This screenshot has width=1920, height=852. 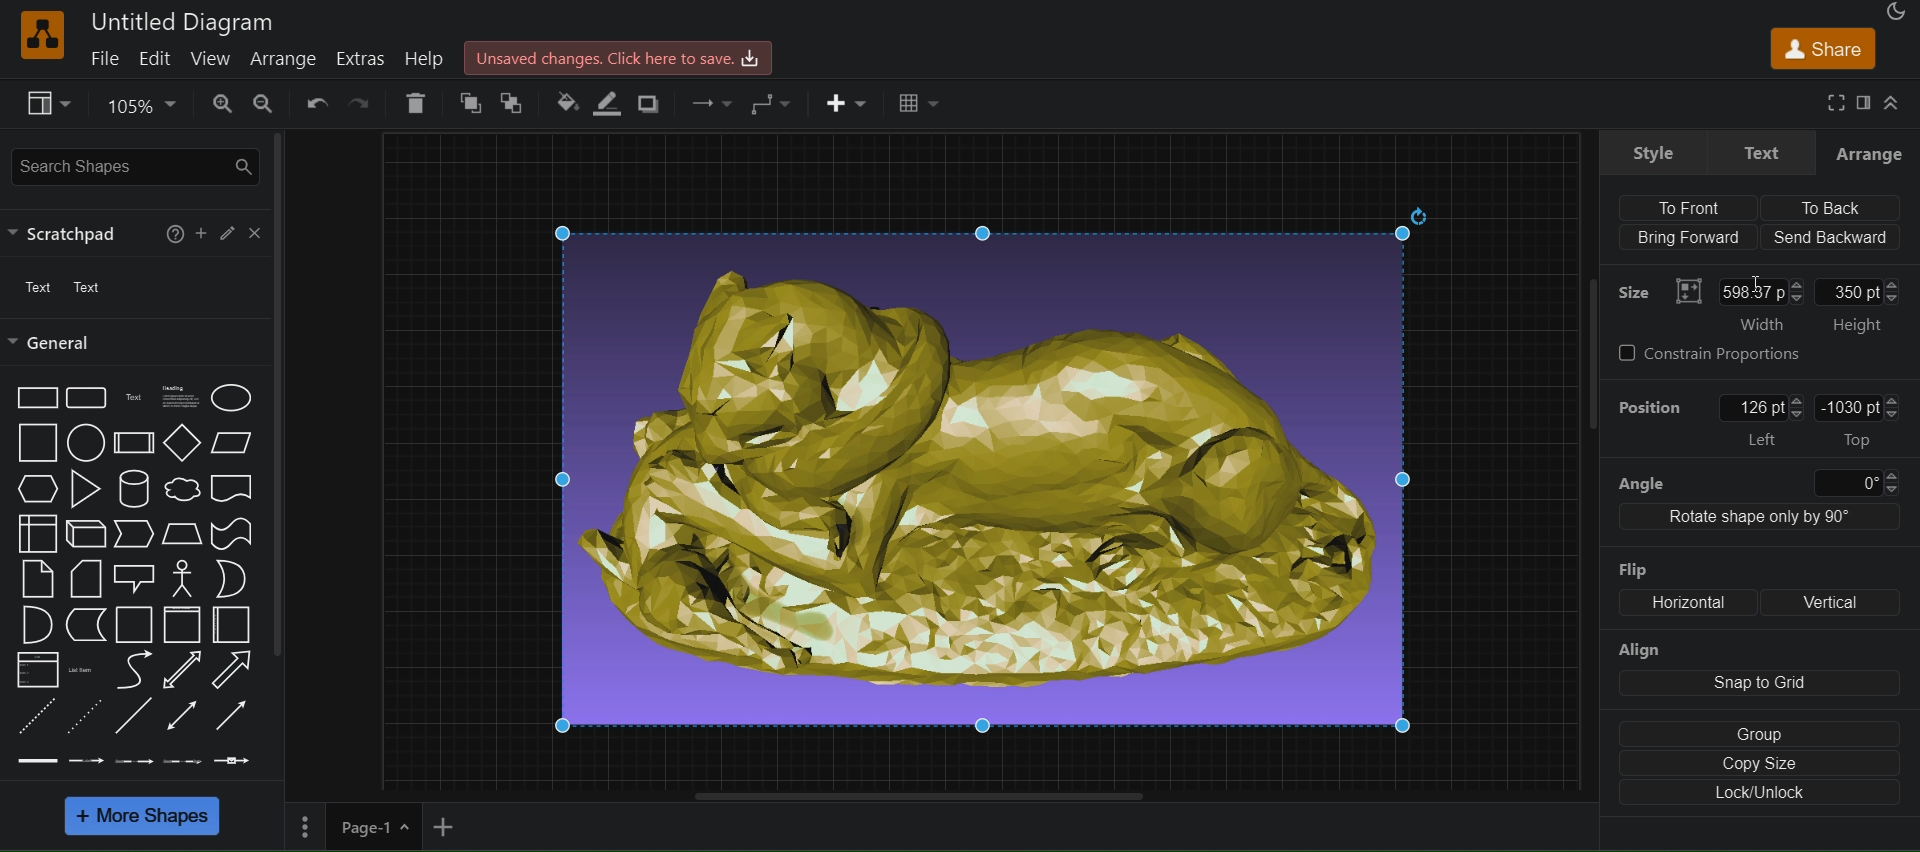 I want to click on Unsaved changes.Click here to save., so click(x=622, y=57).